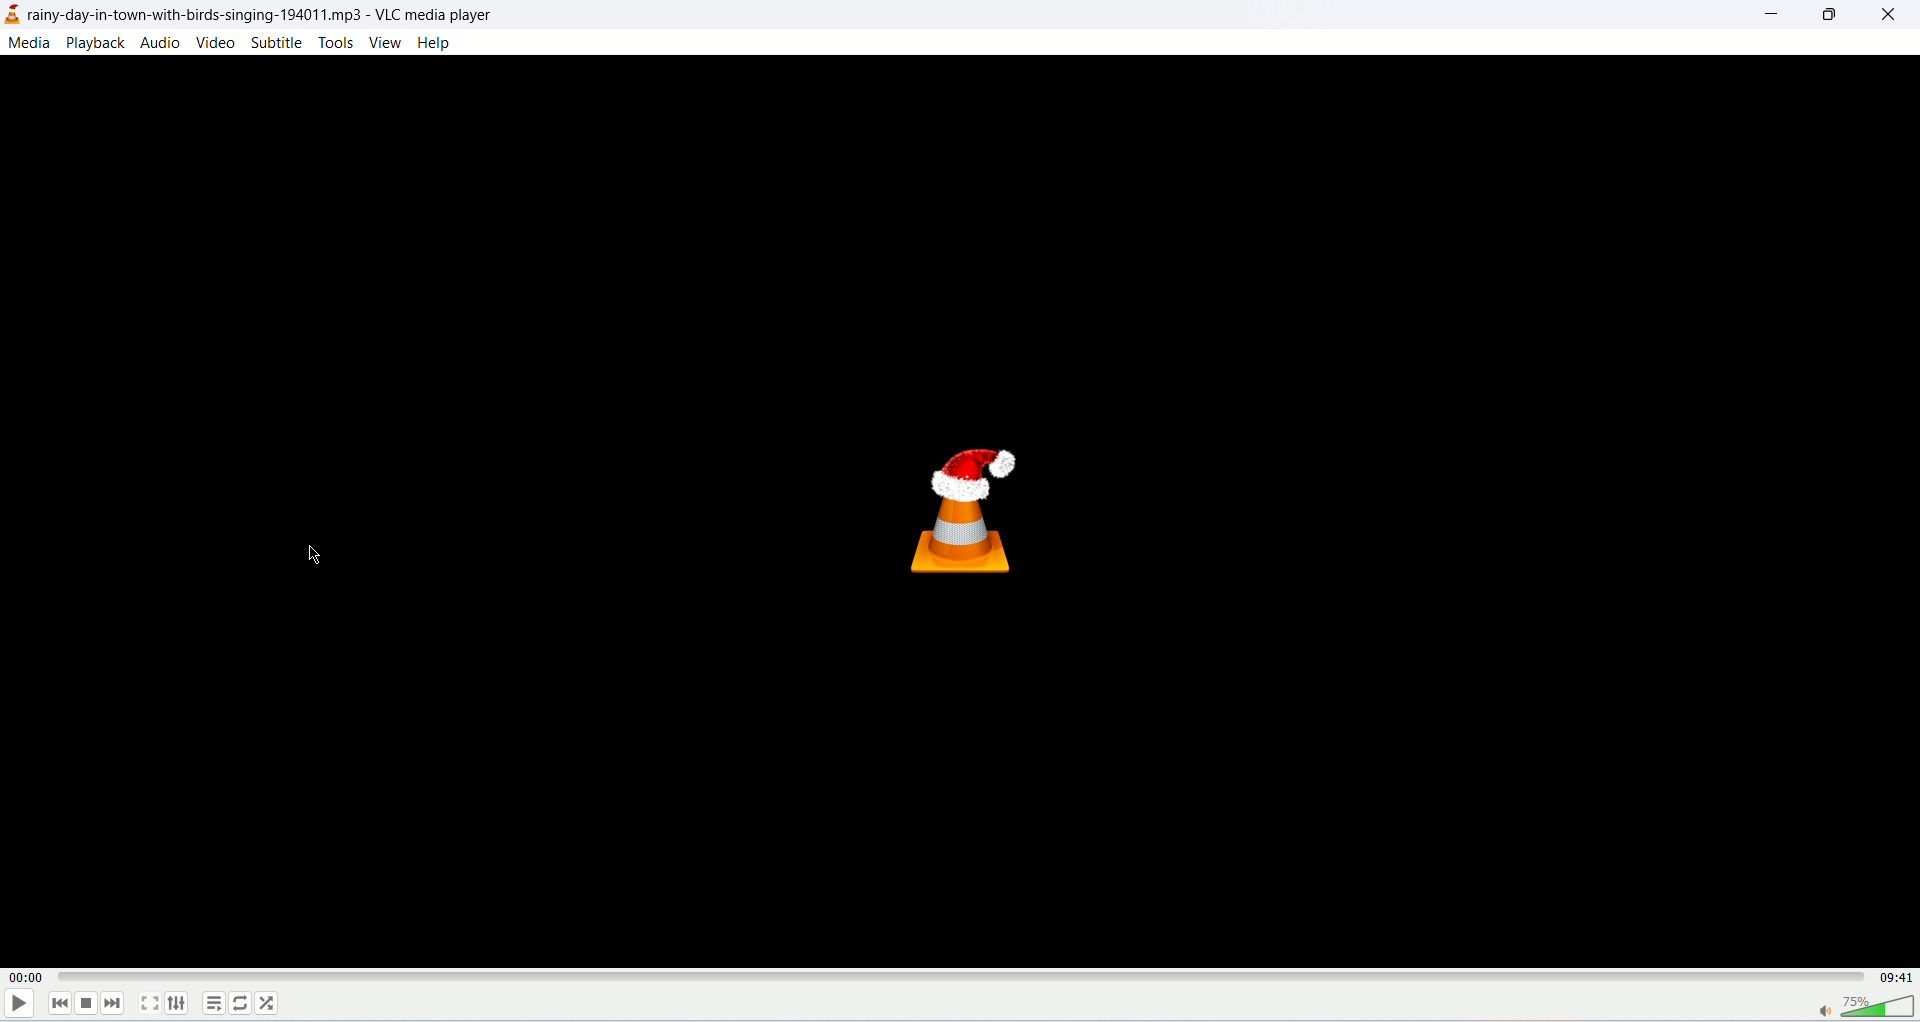  Describe the element at coordinates (960, 511) in the screenshot. I see `main screen` at that location.